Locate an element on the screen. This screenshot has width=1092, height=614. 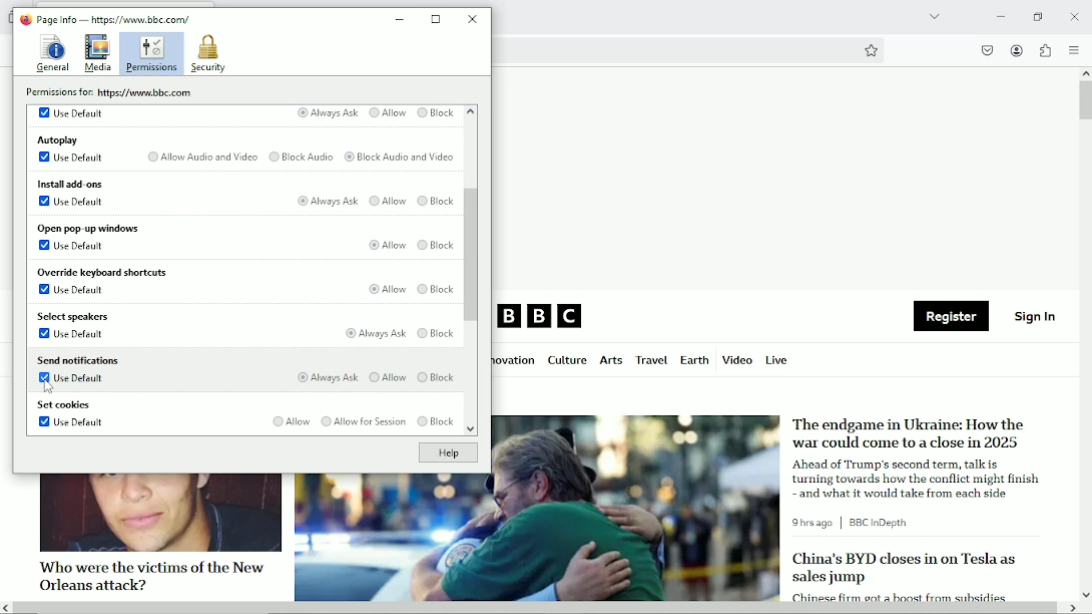
Live is located at coordinates (777, 359).